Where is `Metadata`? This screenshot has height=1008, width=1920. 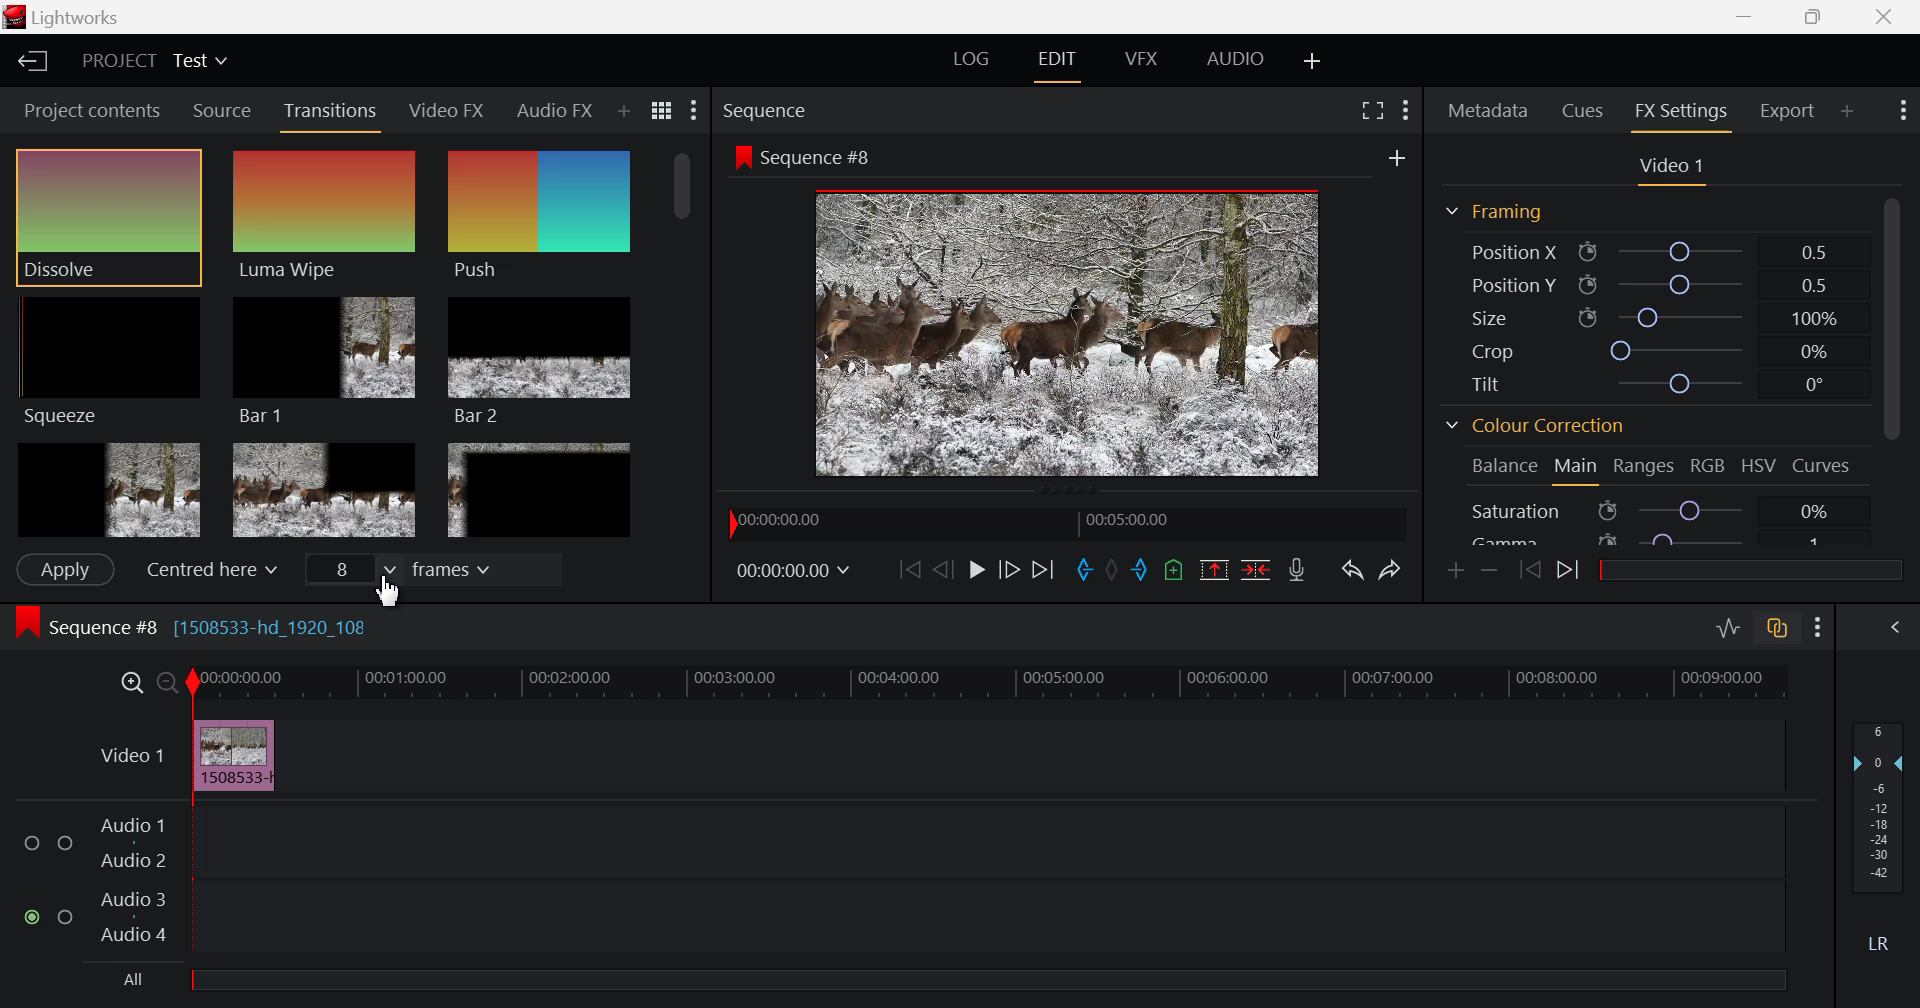 Metadata is located at coordinates (1488, 108).